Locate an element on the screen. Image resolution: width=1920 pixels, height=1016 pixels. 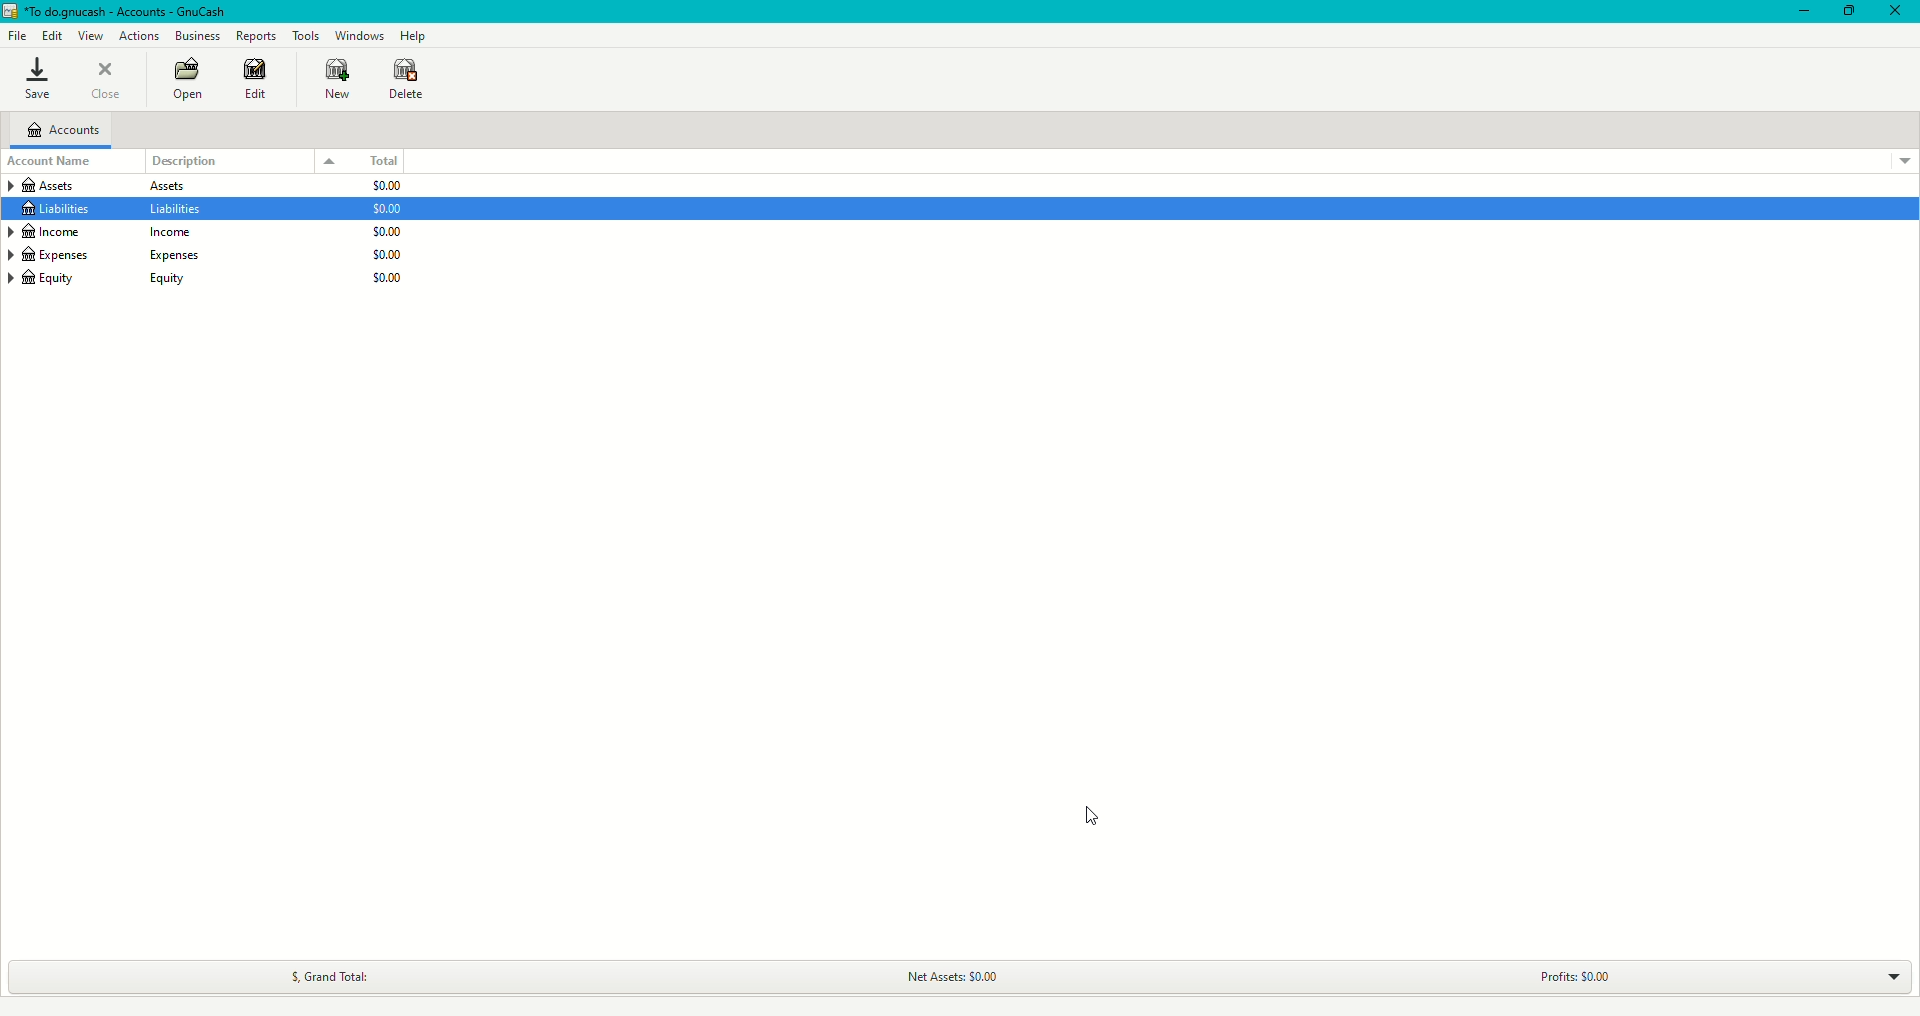
Actions is located at coordinates (137, 34).